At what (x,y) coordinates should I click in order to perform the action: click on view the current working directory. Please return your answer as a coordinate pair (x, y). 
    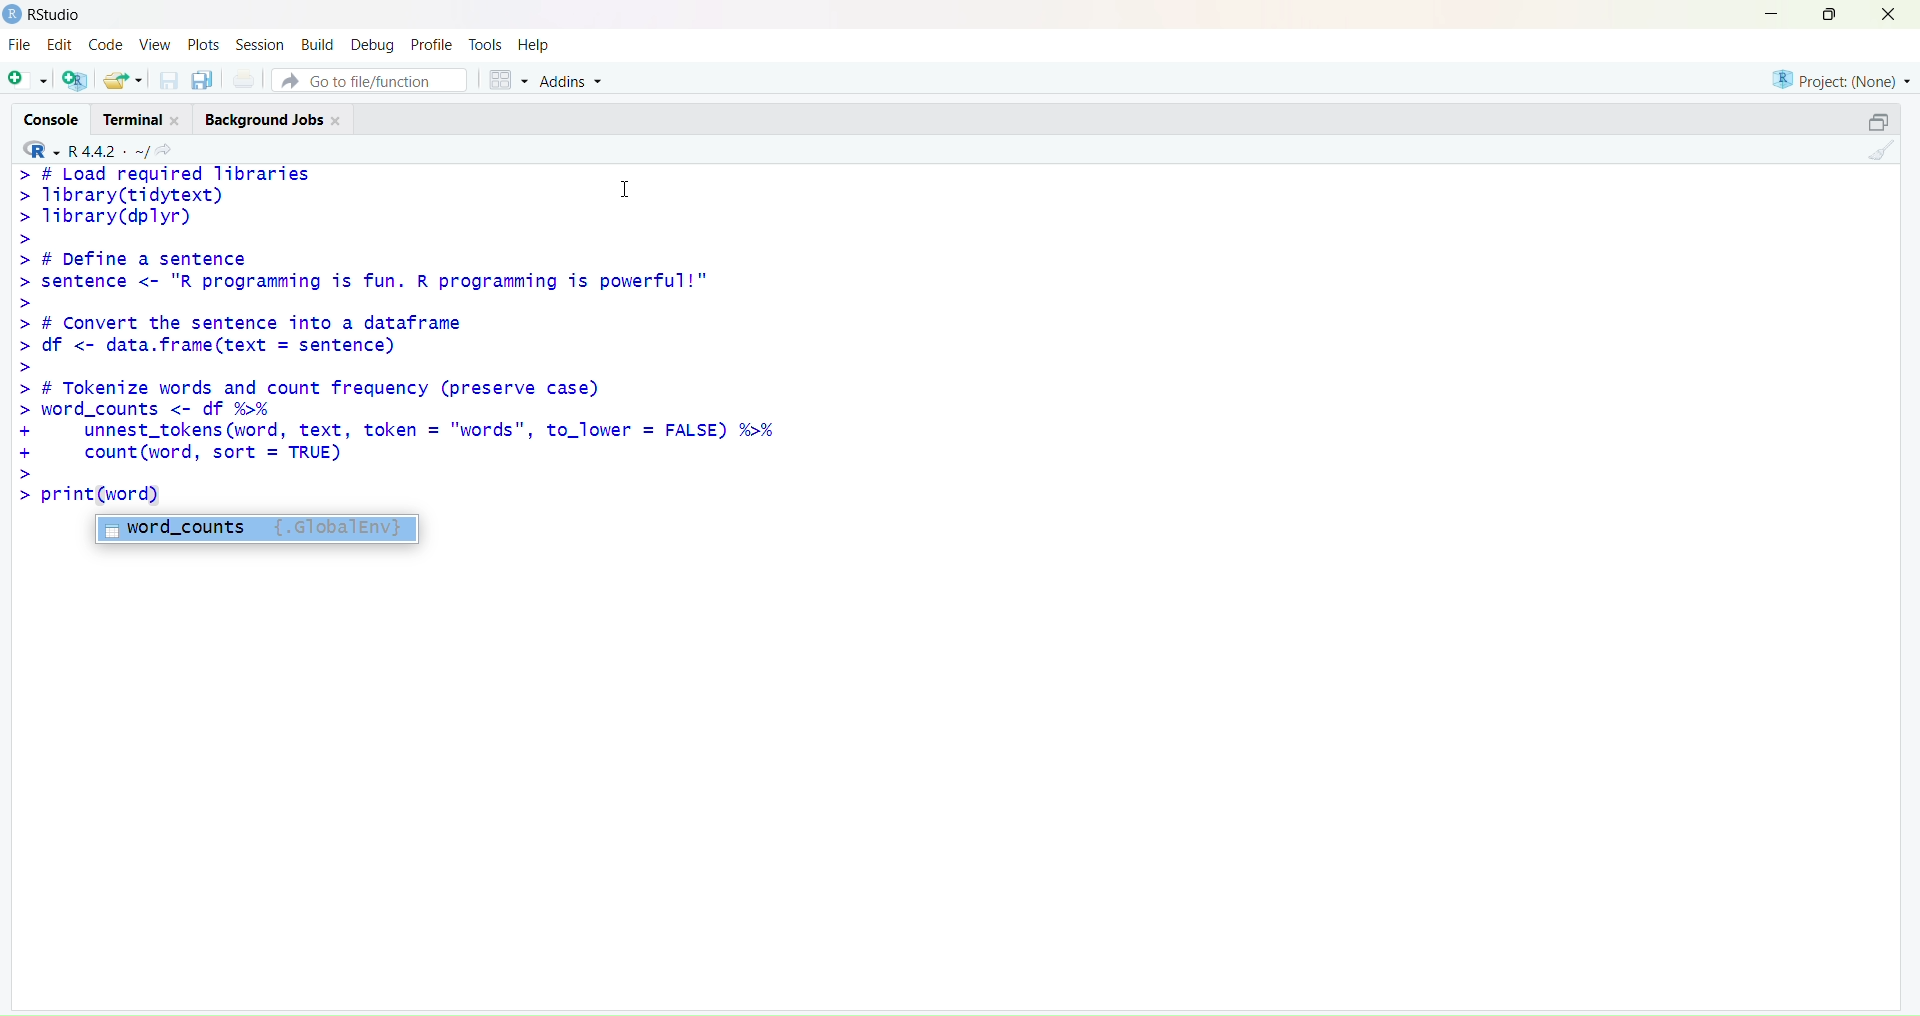
    Looking at the image, I should click on (165, 152).